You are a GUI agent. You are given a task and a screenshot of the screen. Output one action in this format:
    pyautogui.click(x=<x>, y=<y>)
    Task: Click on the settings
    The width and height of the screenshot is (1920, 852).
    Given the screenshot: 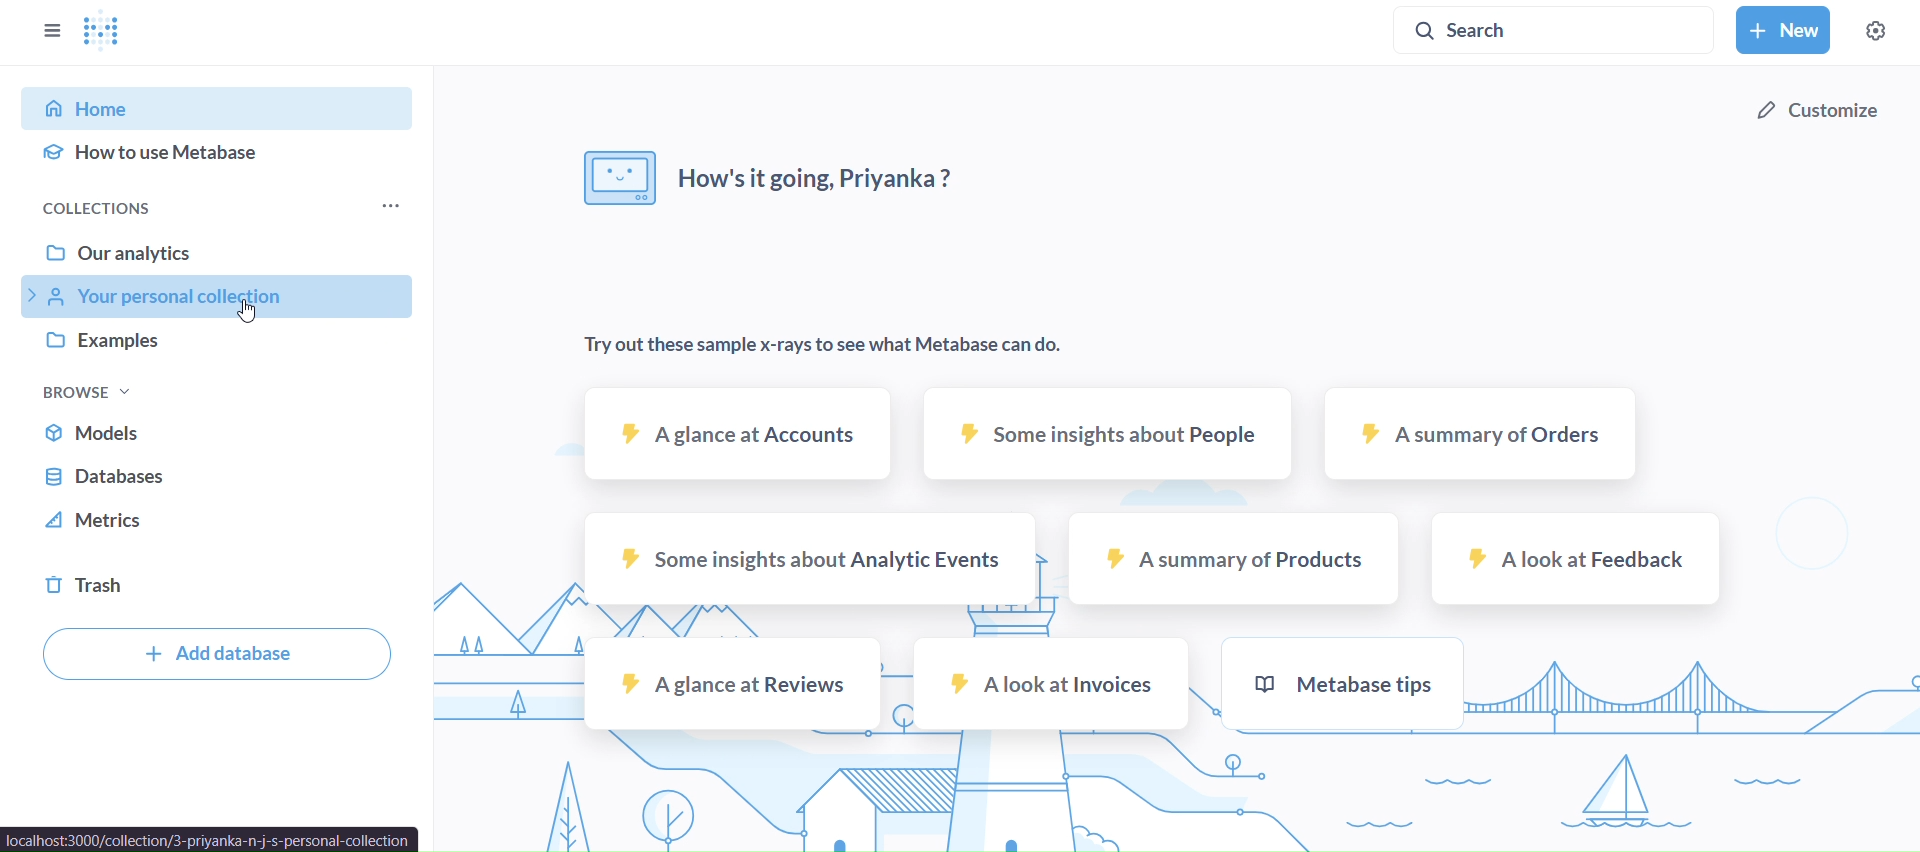 What is the action you would take?
    pyautogui.click(x=1875, y=31)
    